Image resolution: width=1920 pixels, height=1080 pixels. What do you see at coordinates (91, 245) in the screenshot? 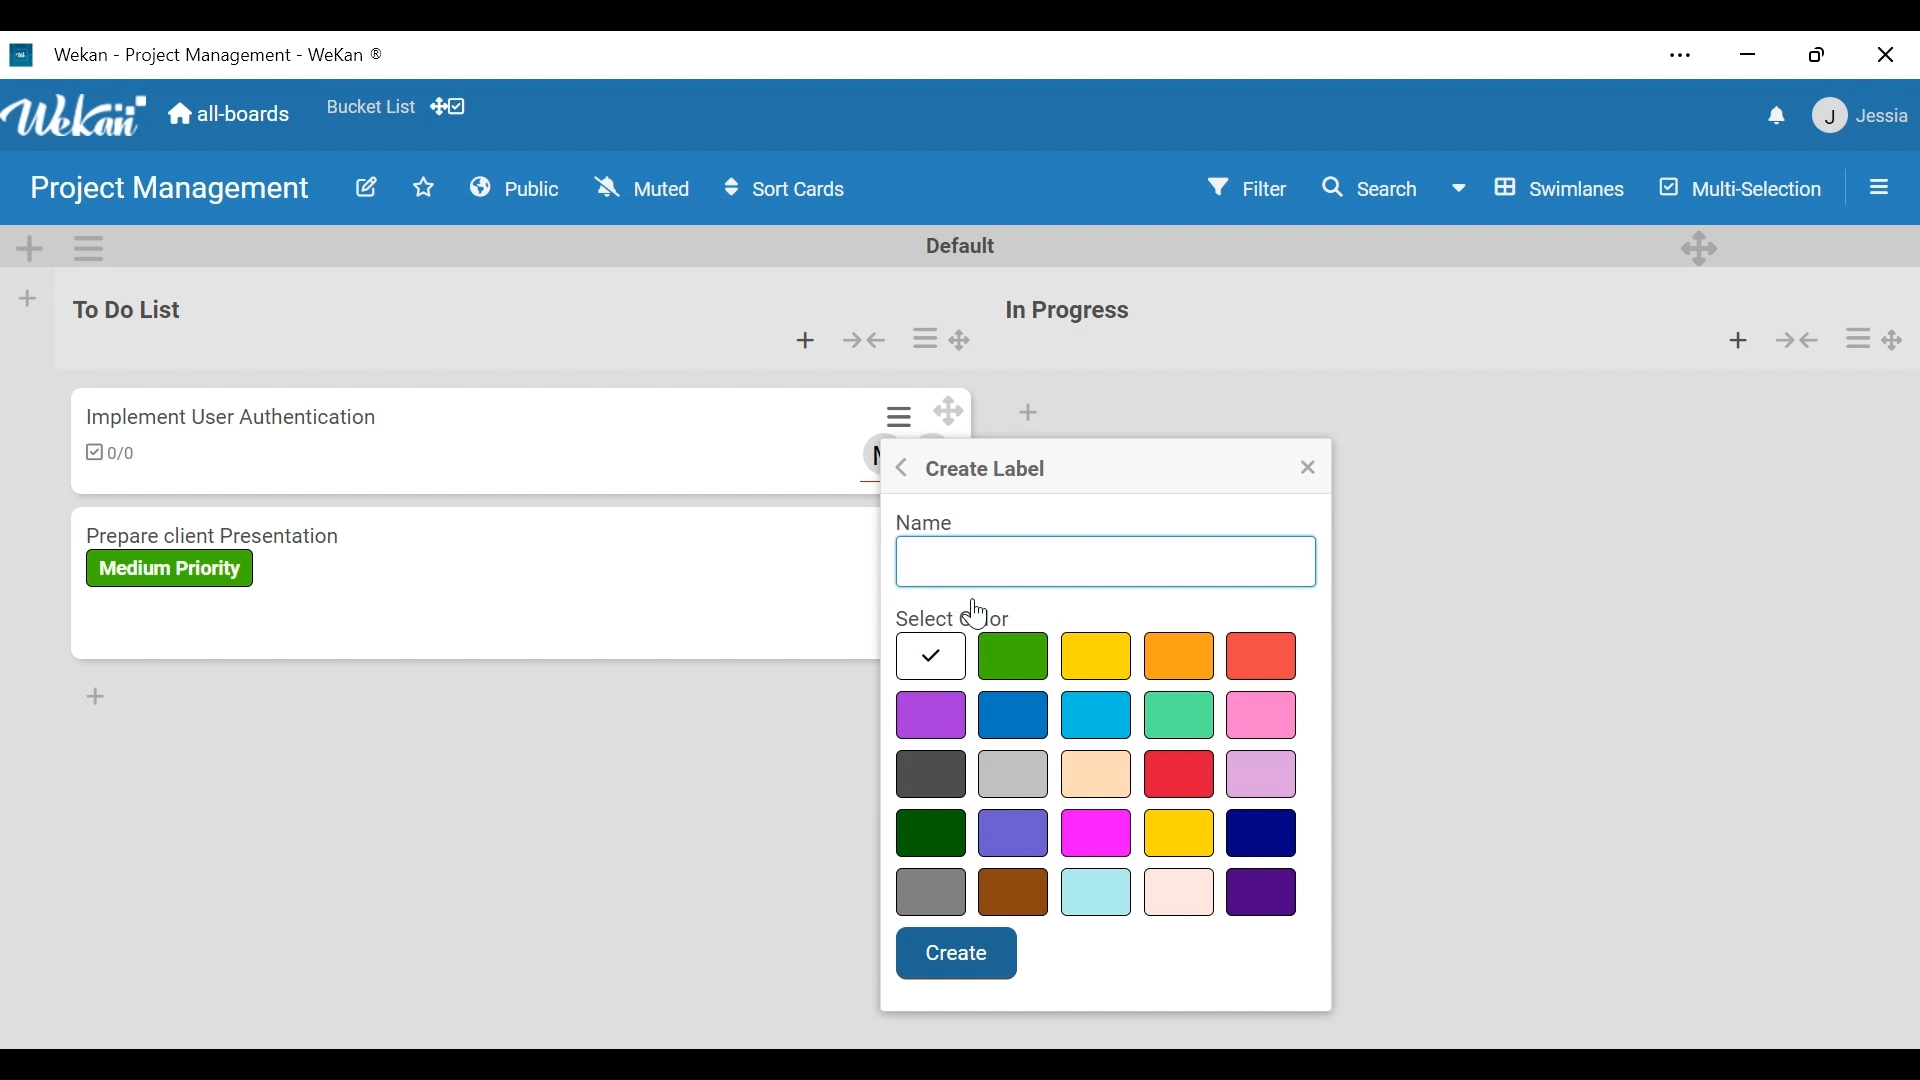
I see `Swimlane actions` at bounding box center [91, 245].